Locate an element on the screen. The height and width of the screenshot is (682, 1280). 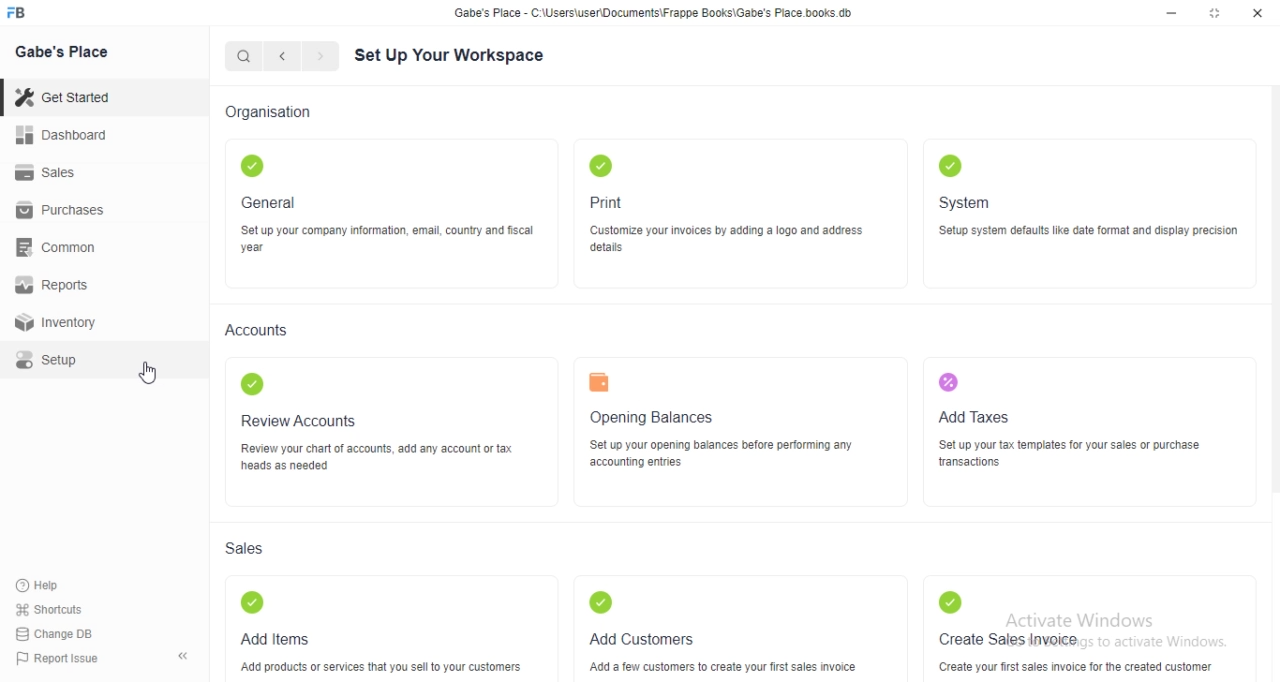
Search is located at coordinates (246, 57).